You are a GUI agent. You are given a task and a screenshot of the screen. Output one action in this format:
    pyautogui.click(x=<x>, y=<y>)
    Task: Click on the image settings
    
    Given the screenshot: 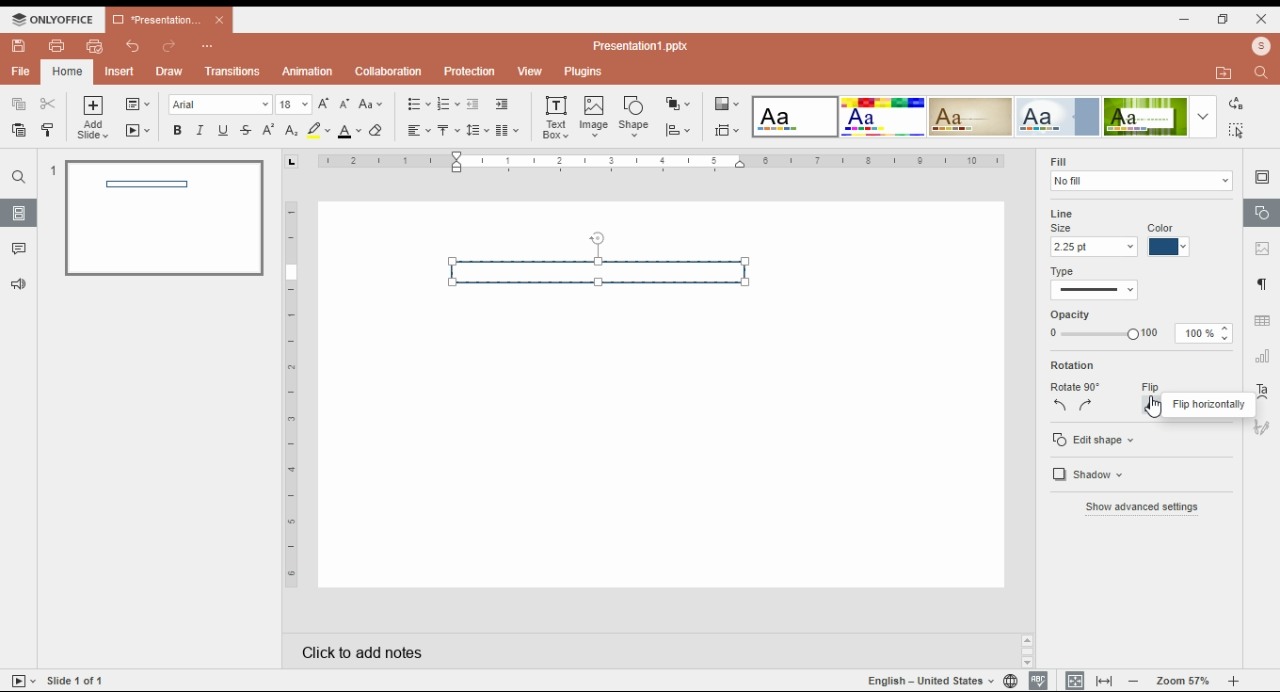 What is the action you would take?
    pyautogui.click(x=1261, y=250)
    